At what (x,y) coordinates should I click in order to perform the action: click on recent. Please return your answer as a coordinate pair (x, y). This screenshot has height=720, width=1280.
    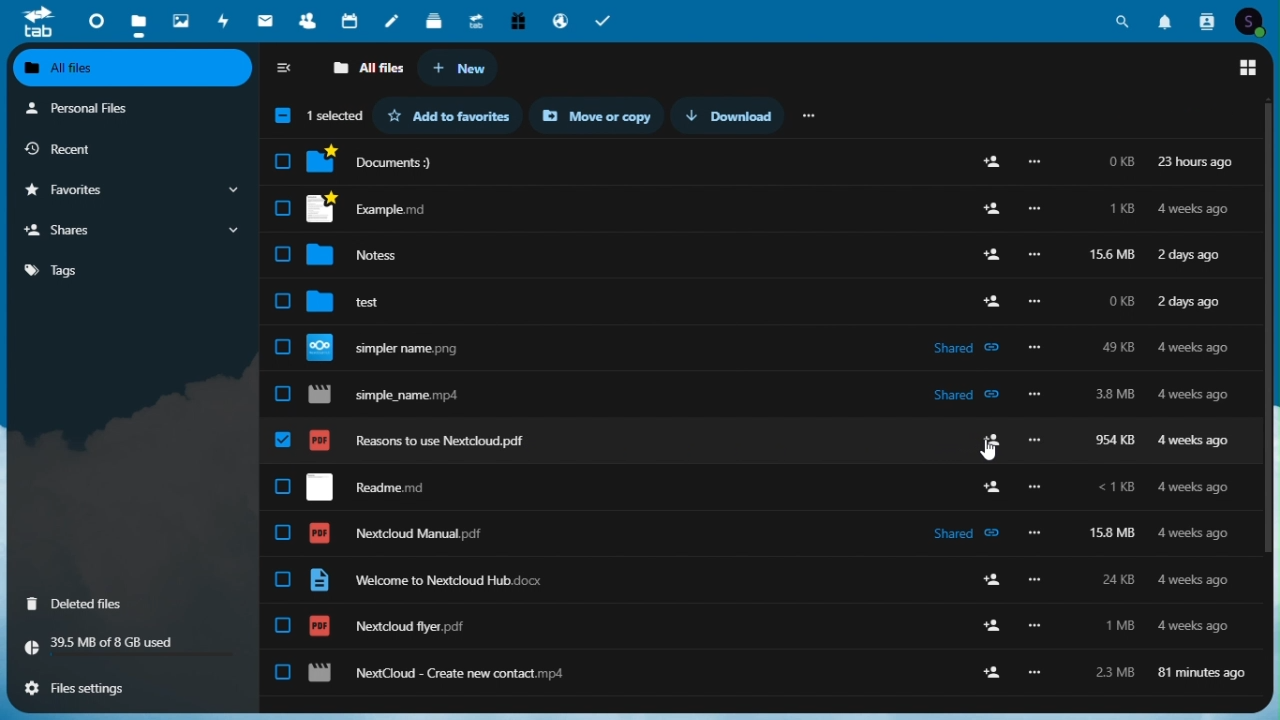
    Looking at the image, I should click on (130, 149).